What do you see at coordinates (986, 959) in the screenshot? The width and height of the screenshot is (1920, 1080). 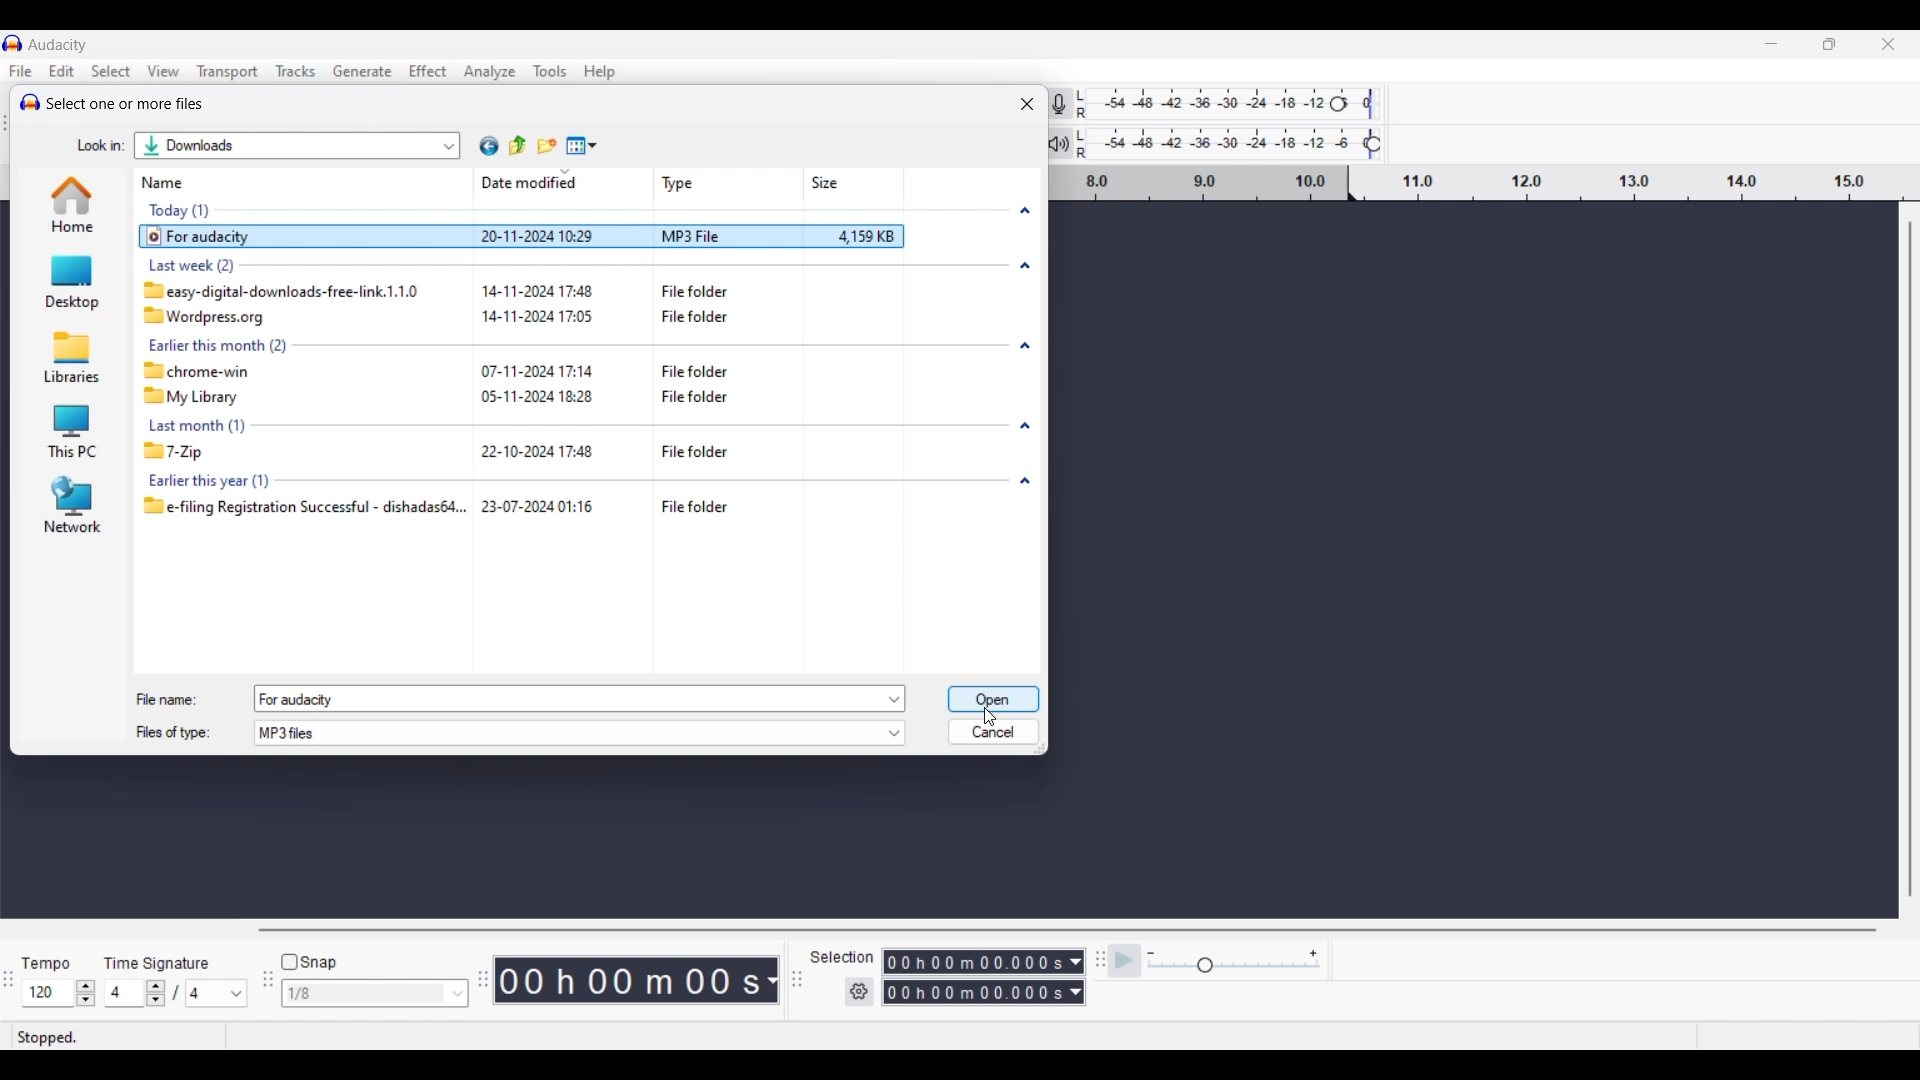 I see `00h00m00.000s` at bounding box center [986, 959].